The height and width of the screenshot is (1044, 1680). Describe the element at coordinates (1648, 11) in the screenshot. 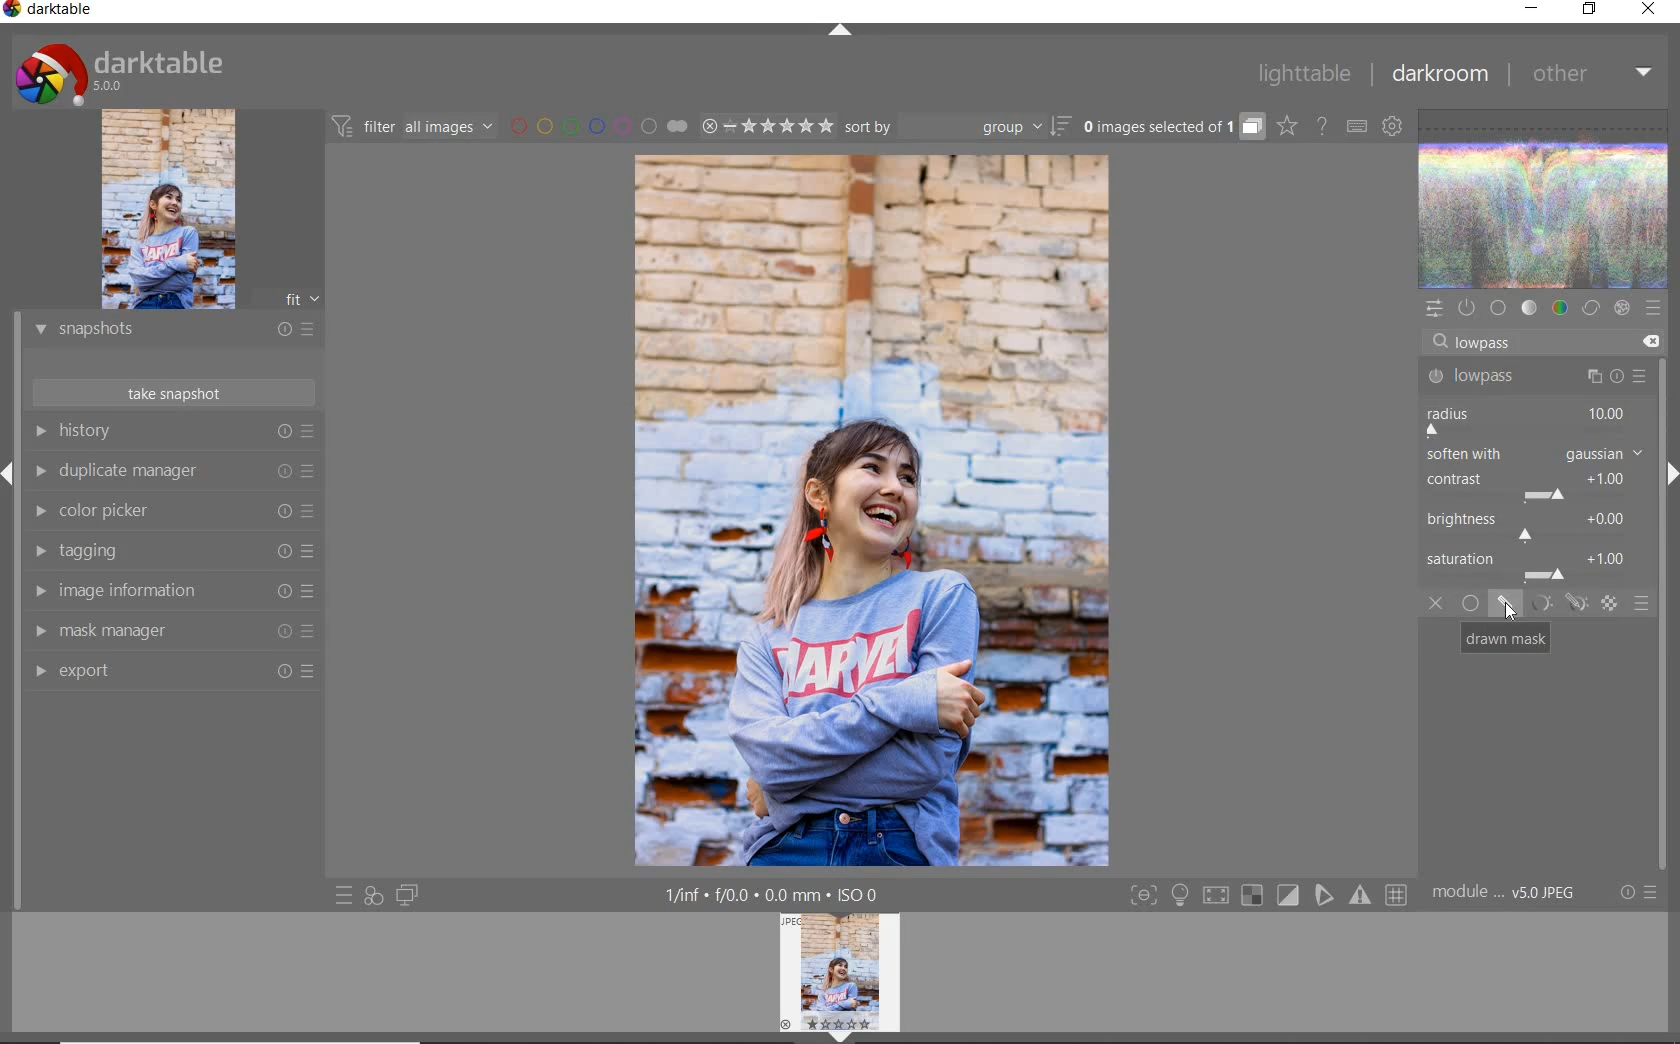

I see `close` at that location.